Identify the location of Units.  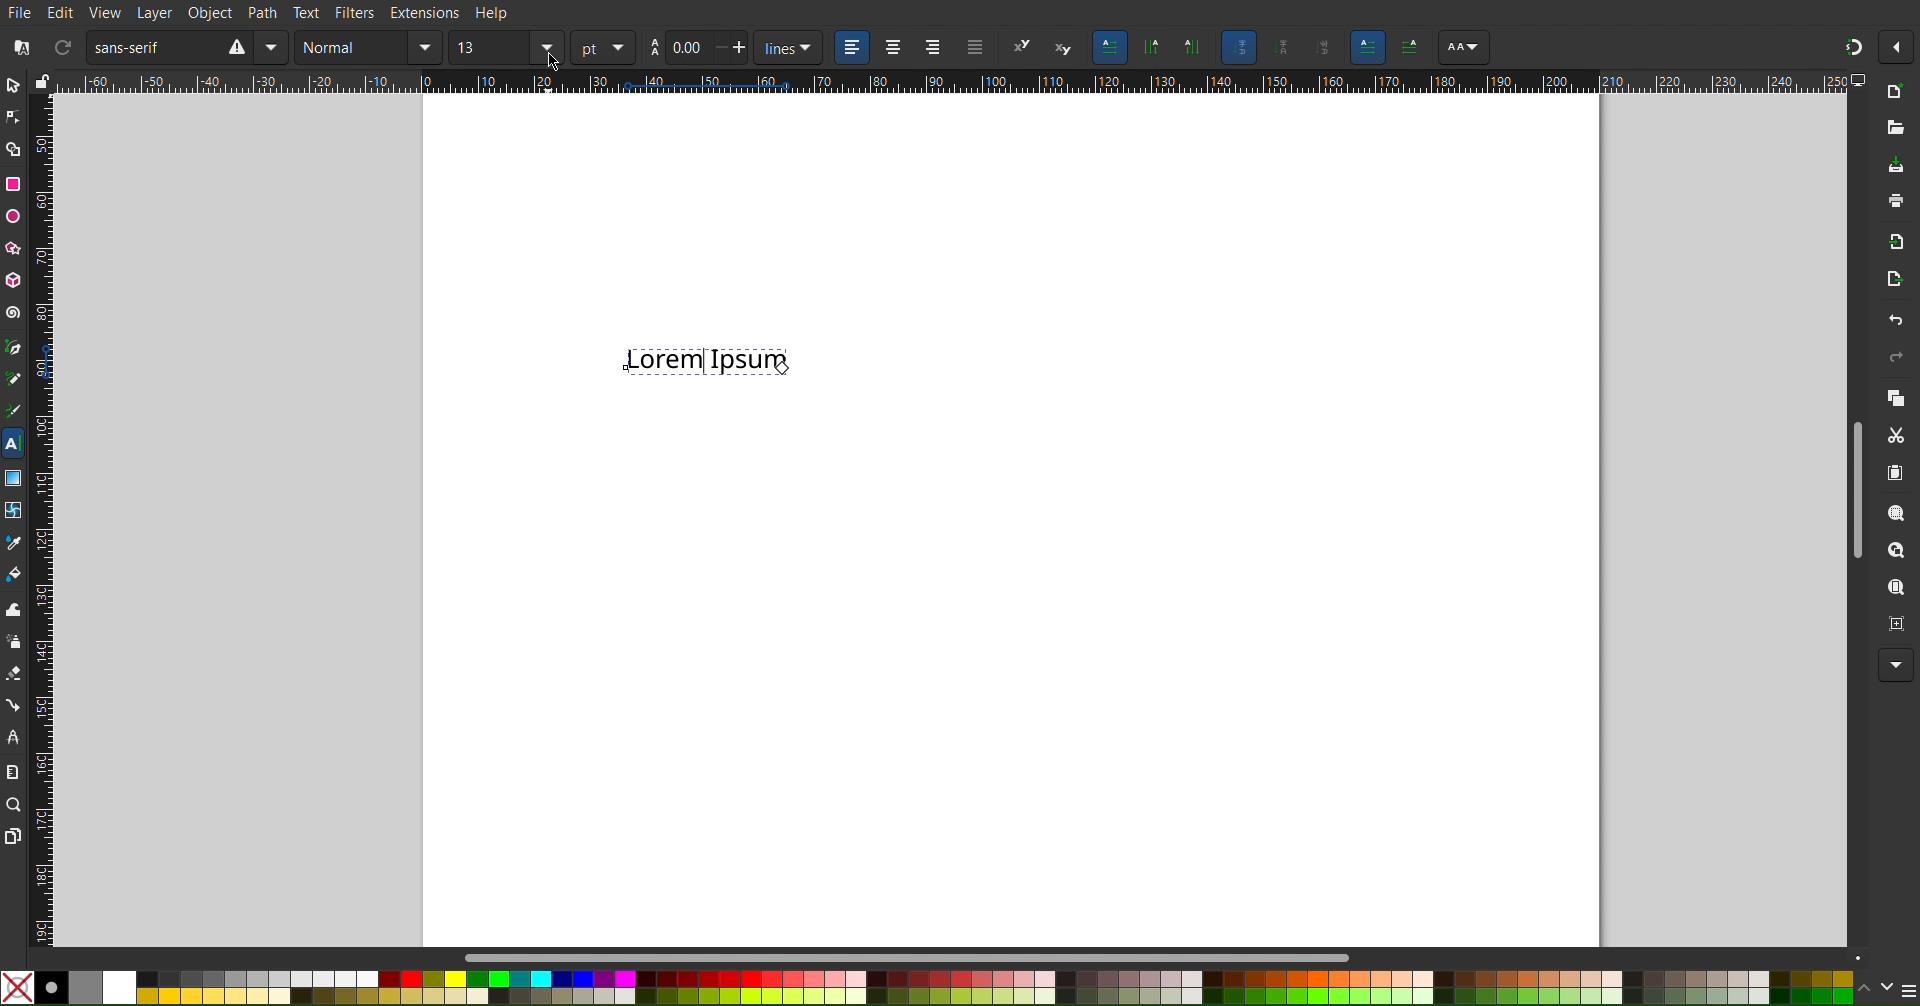
(1109, 47).